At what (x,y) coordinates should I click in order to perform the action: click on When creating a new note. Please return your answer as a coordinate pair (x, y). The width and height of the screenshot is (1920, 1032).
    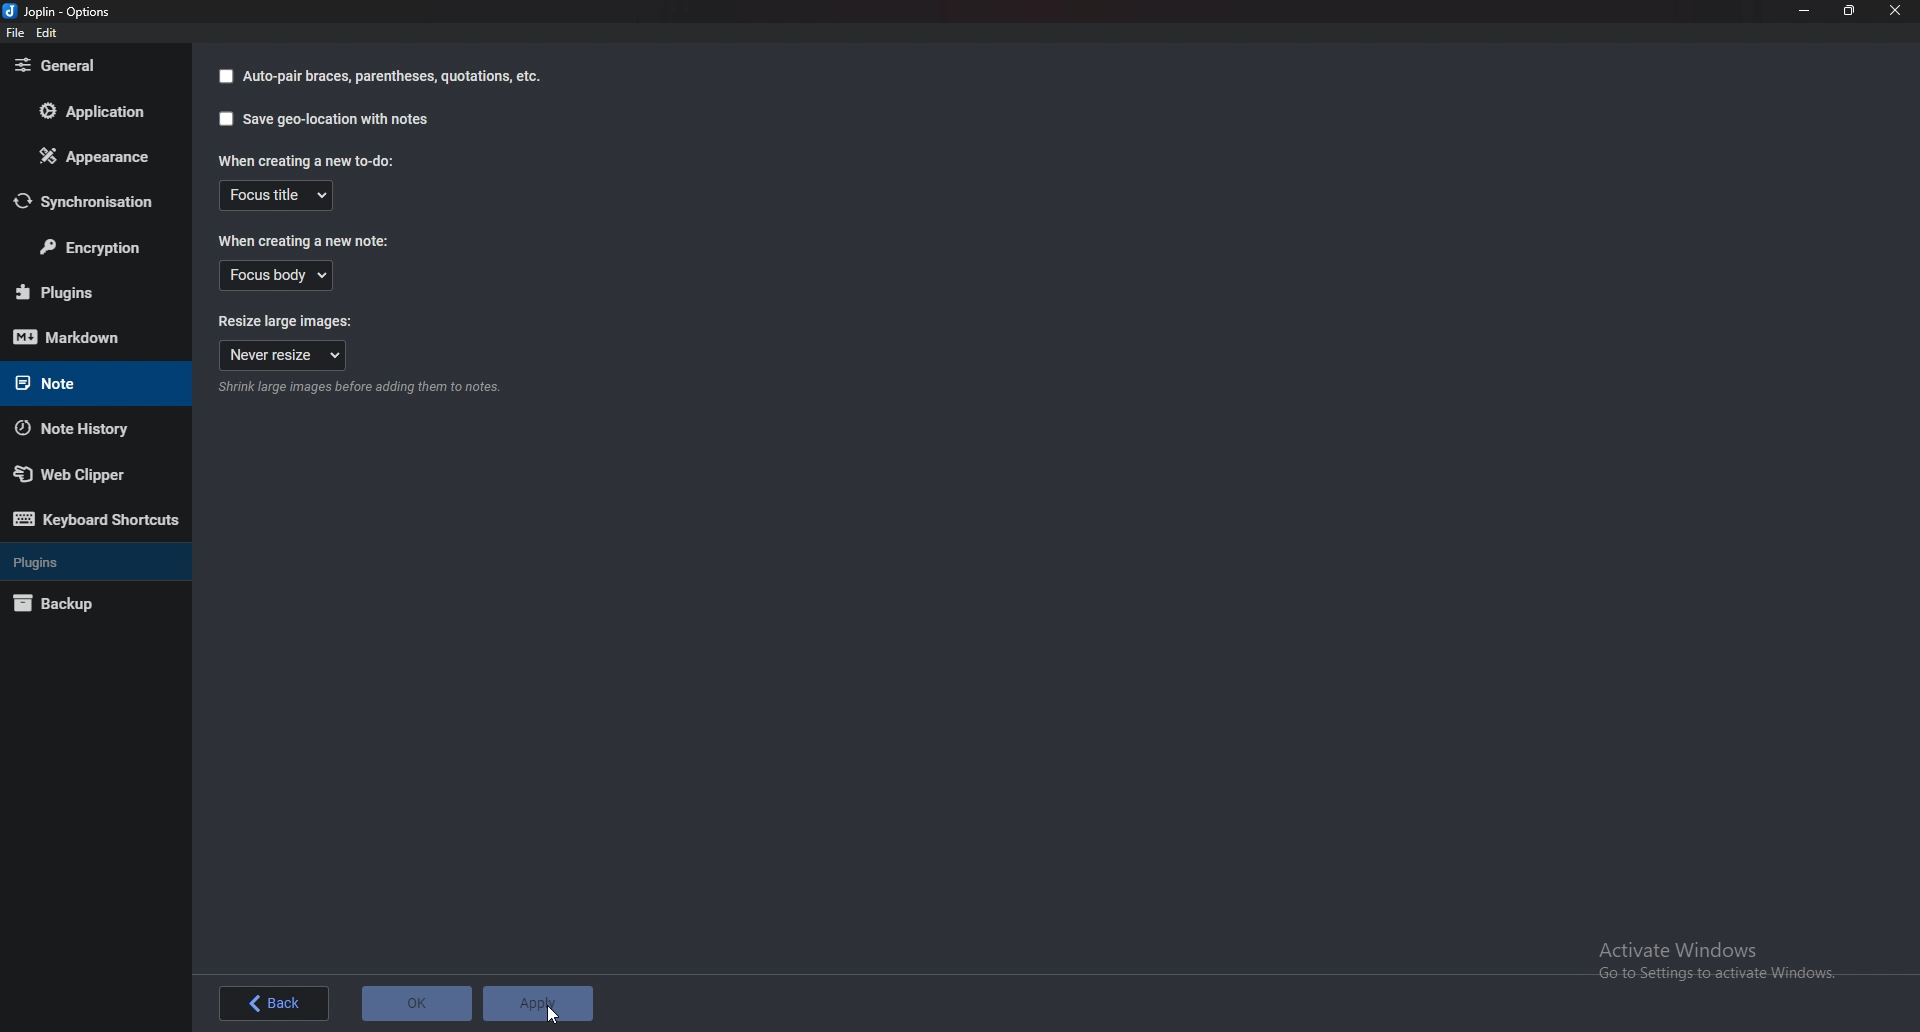
    Looking at the image, I should click on (305, 241).